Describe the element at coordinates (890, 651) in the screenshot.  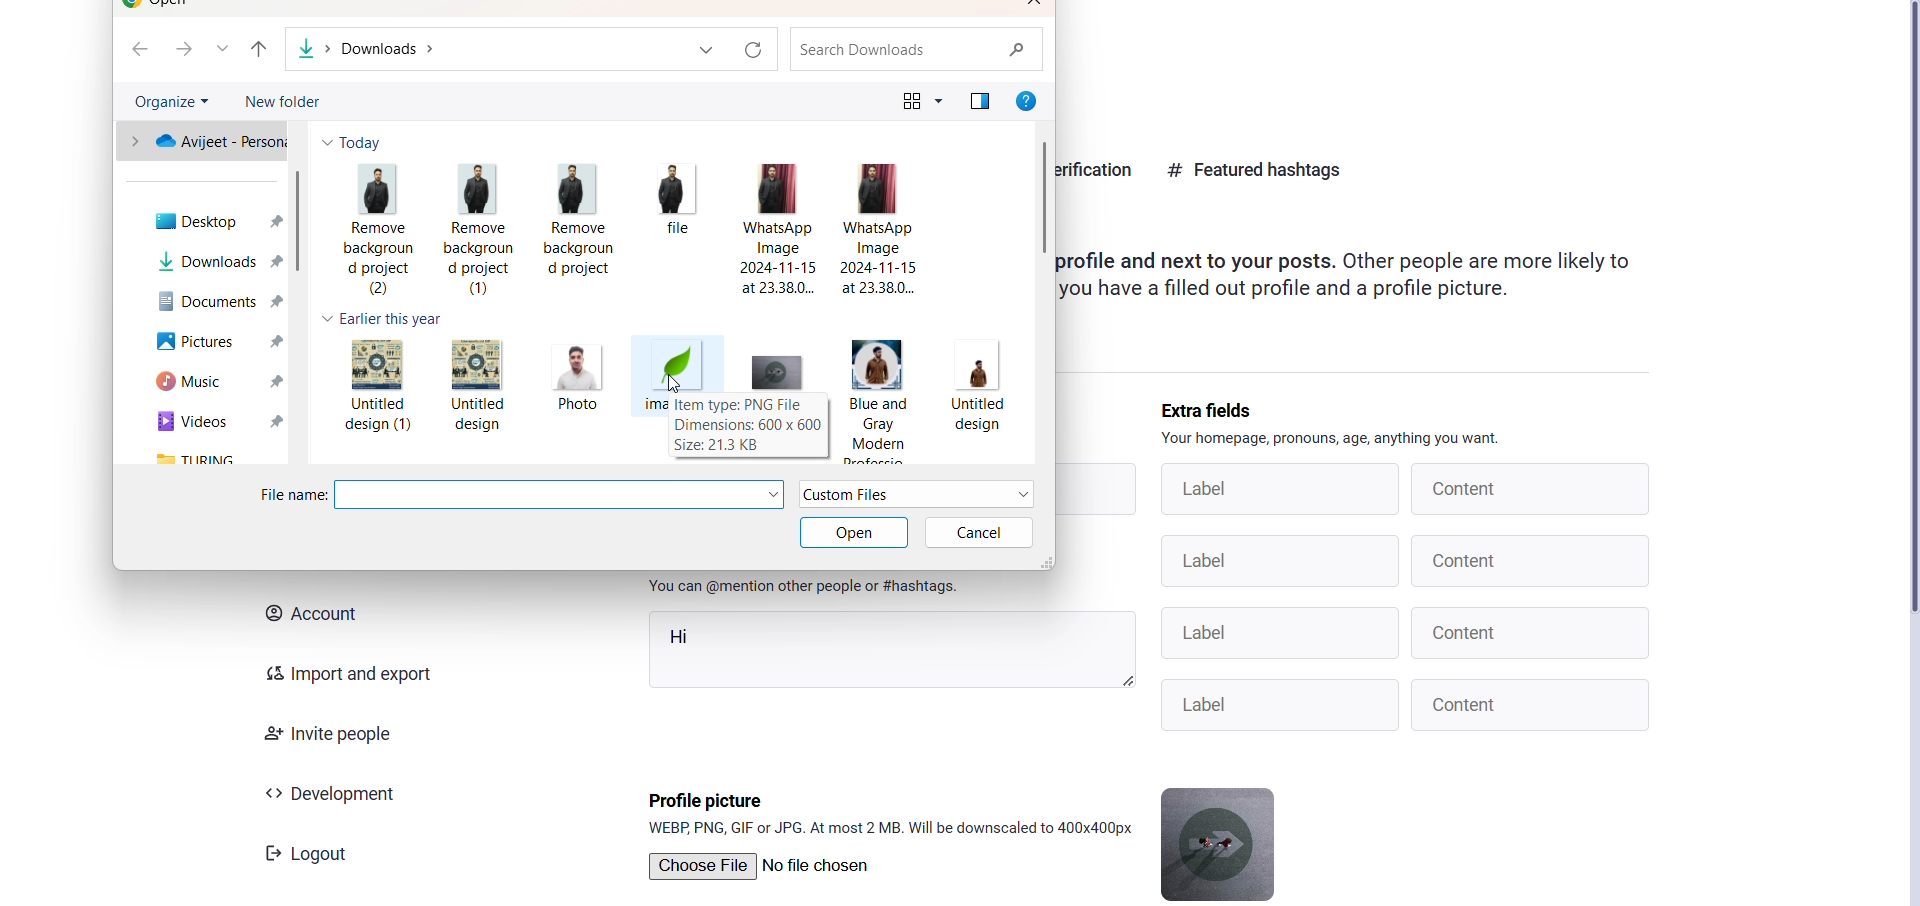
I see `hi` at that location.